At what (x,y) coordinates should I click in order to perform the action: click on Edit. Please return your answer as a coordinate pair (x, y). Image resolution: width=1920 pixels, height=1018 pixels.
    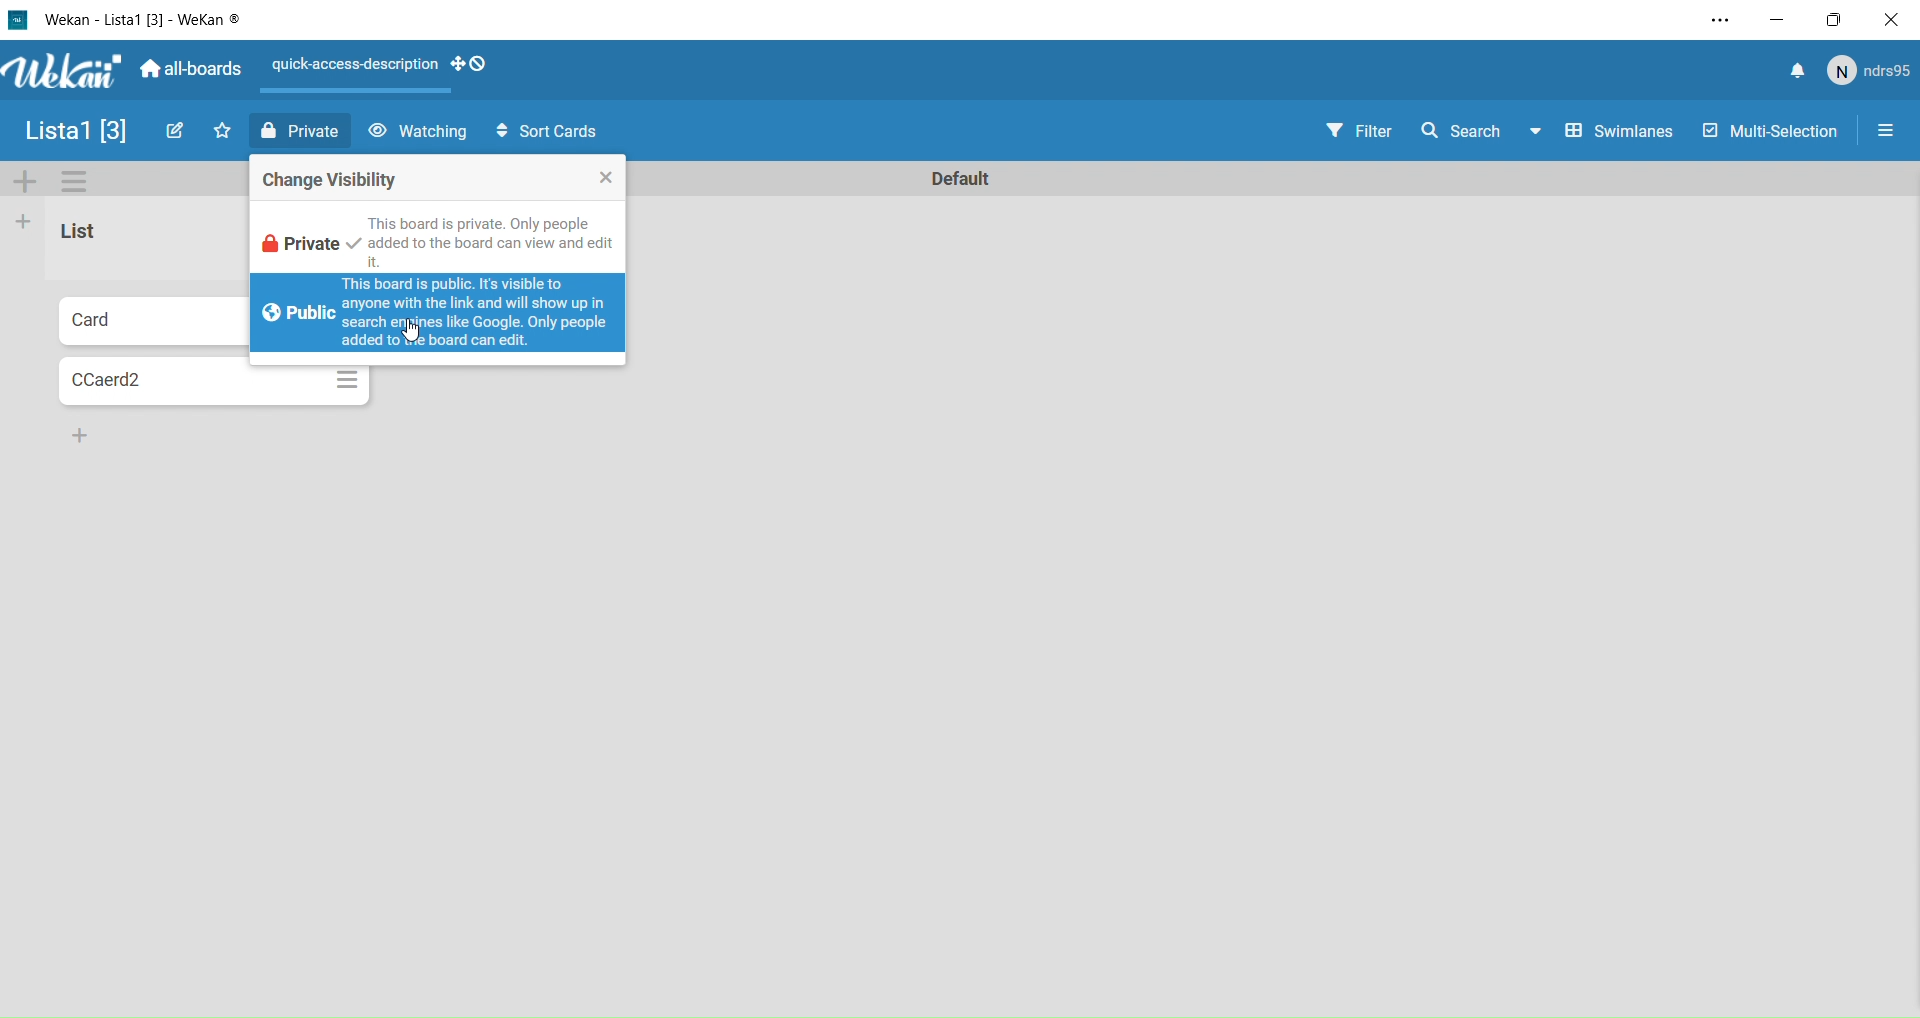
    Looking at the image, I should click on (172, 132).